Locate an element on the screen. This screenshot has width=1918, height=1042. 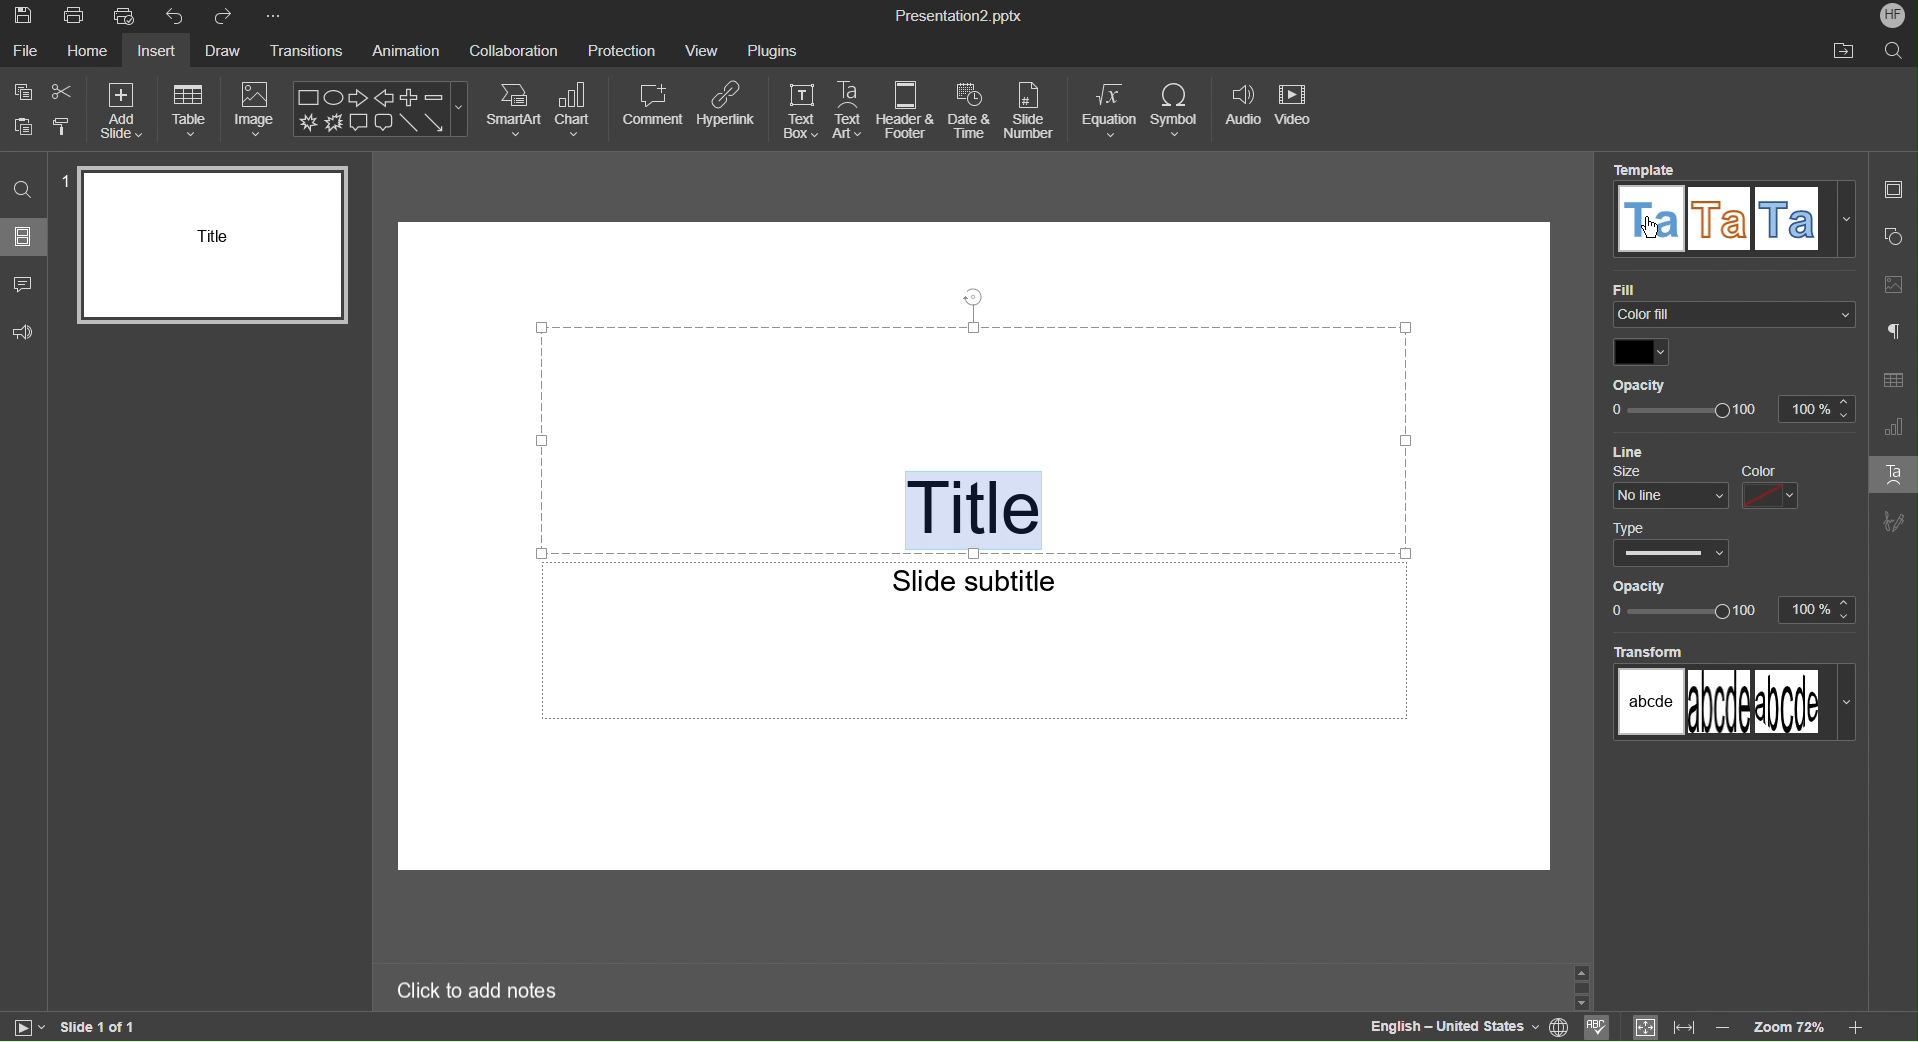
Quick Print is located at coordinates (125, 16).